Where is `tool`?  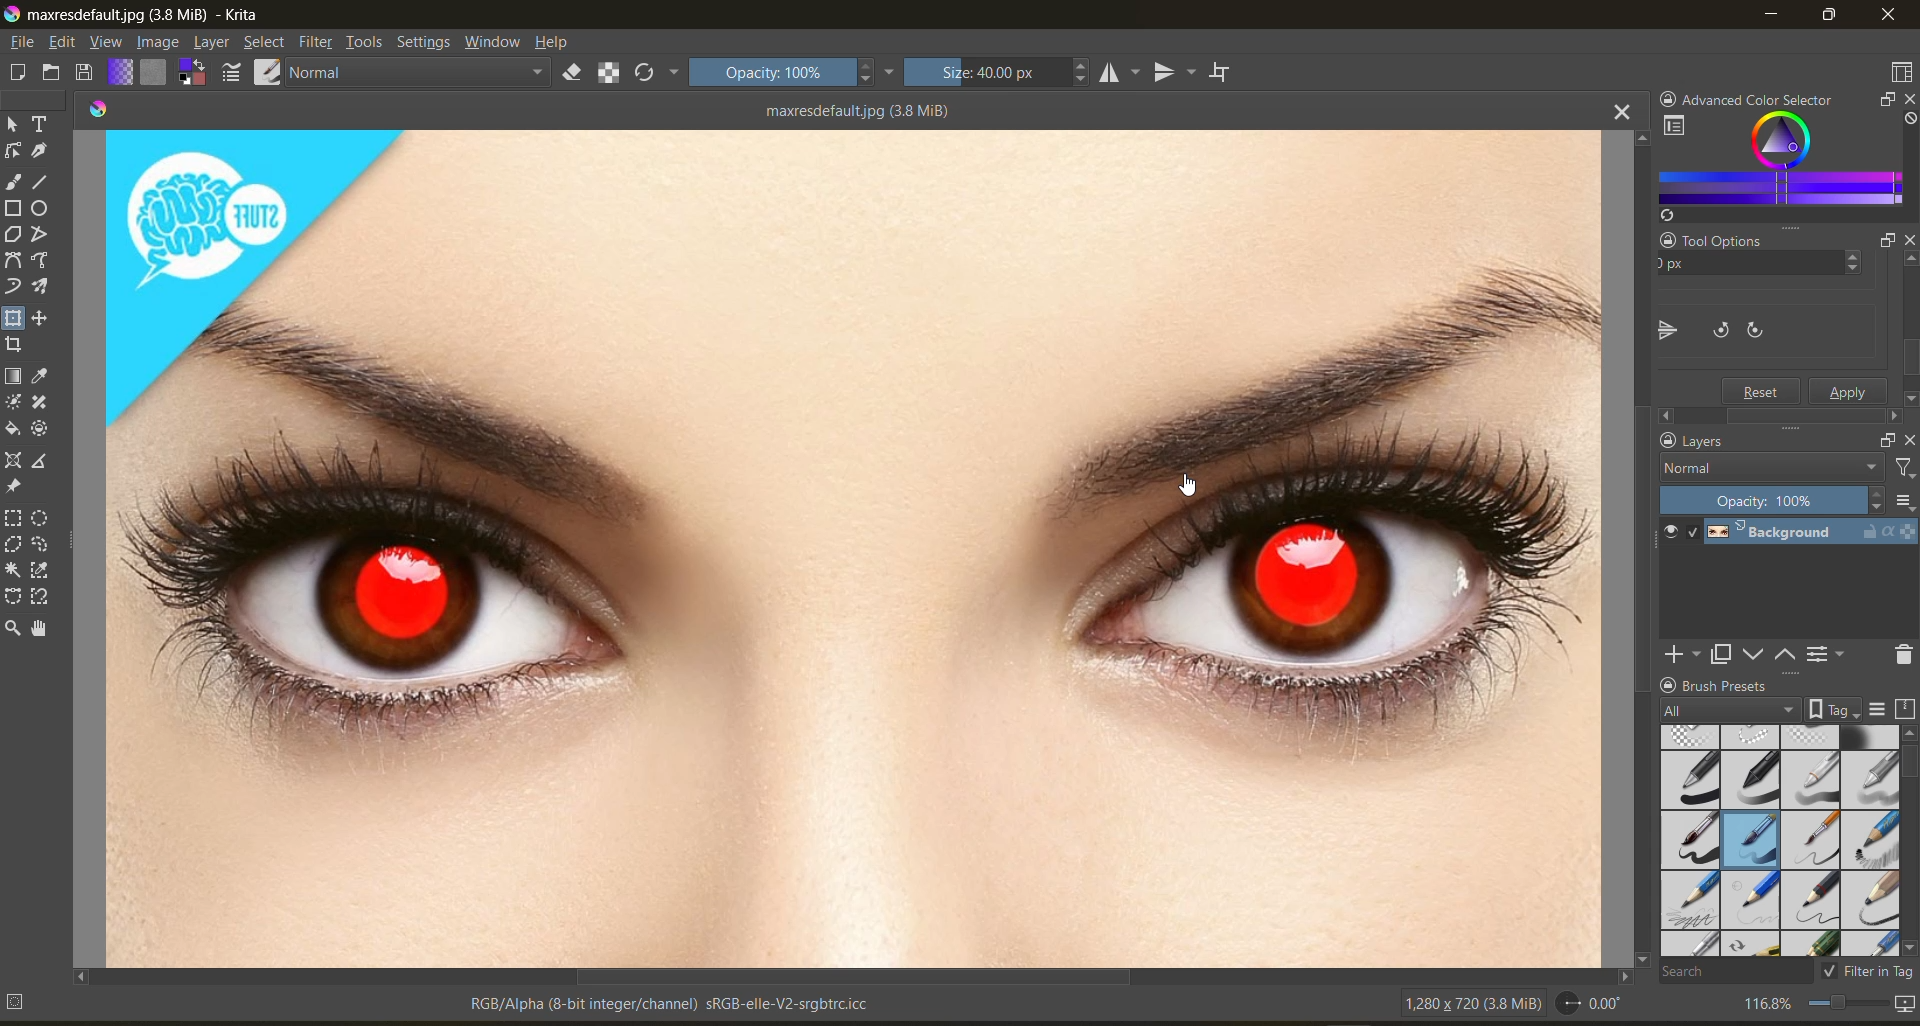
tool is located at coordinates (41, 630).